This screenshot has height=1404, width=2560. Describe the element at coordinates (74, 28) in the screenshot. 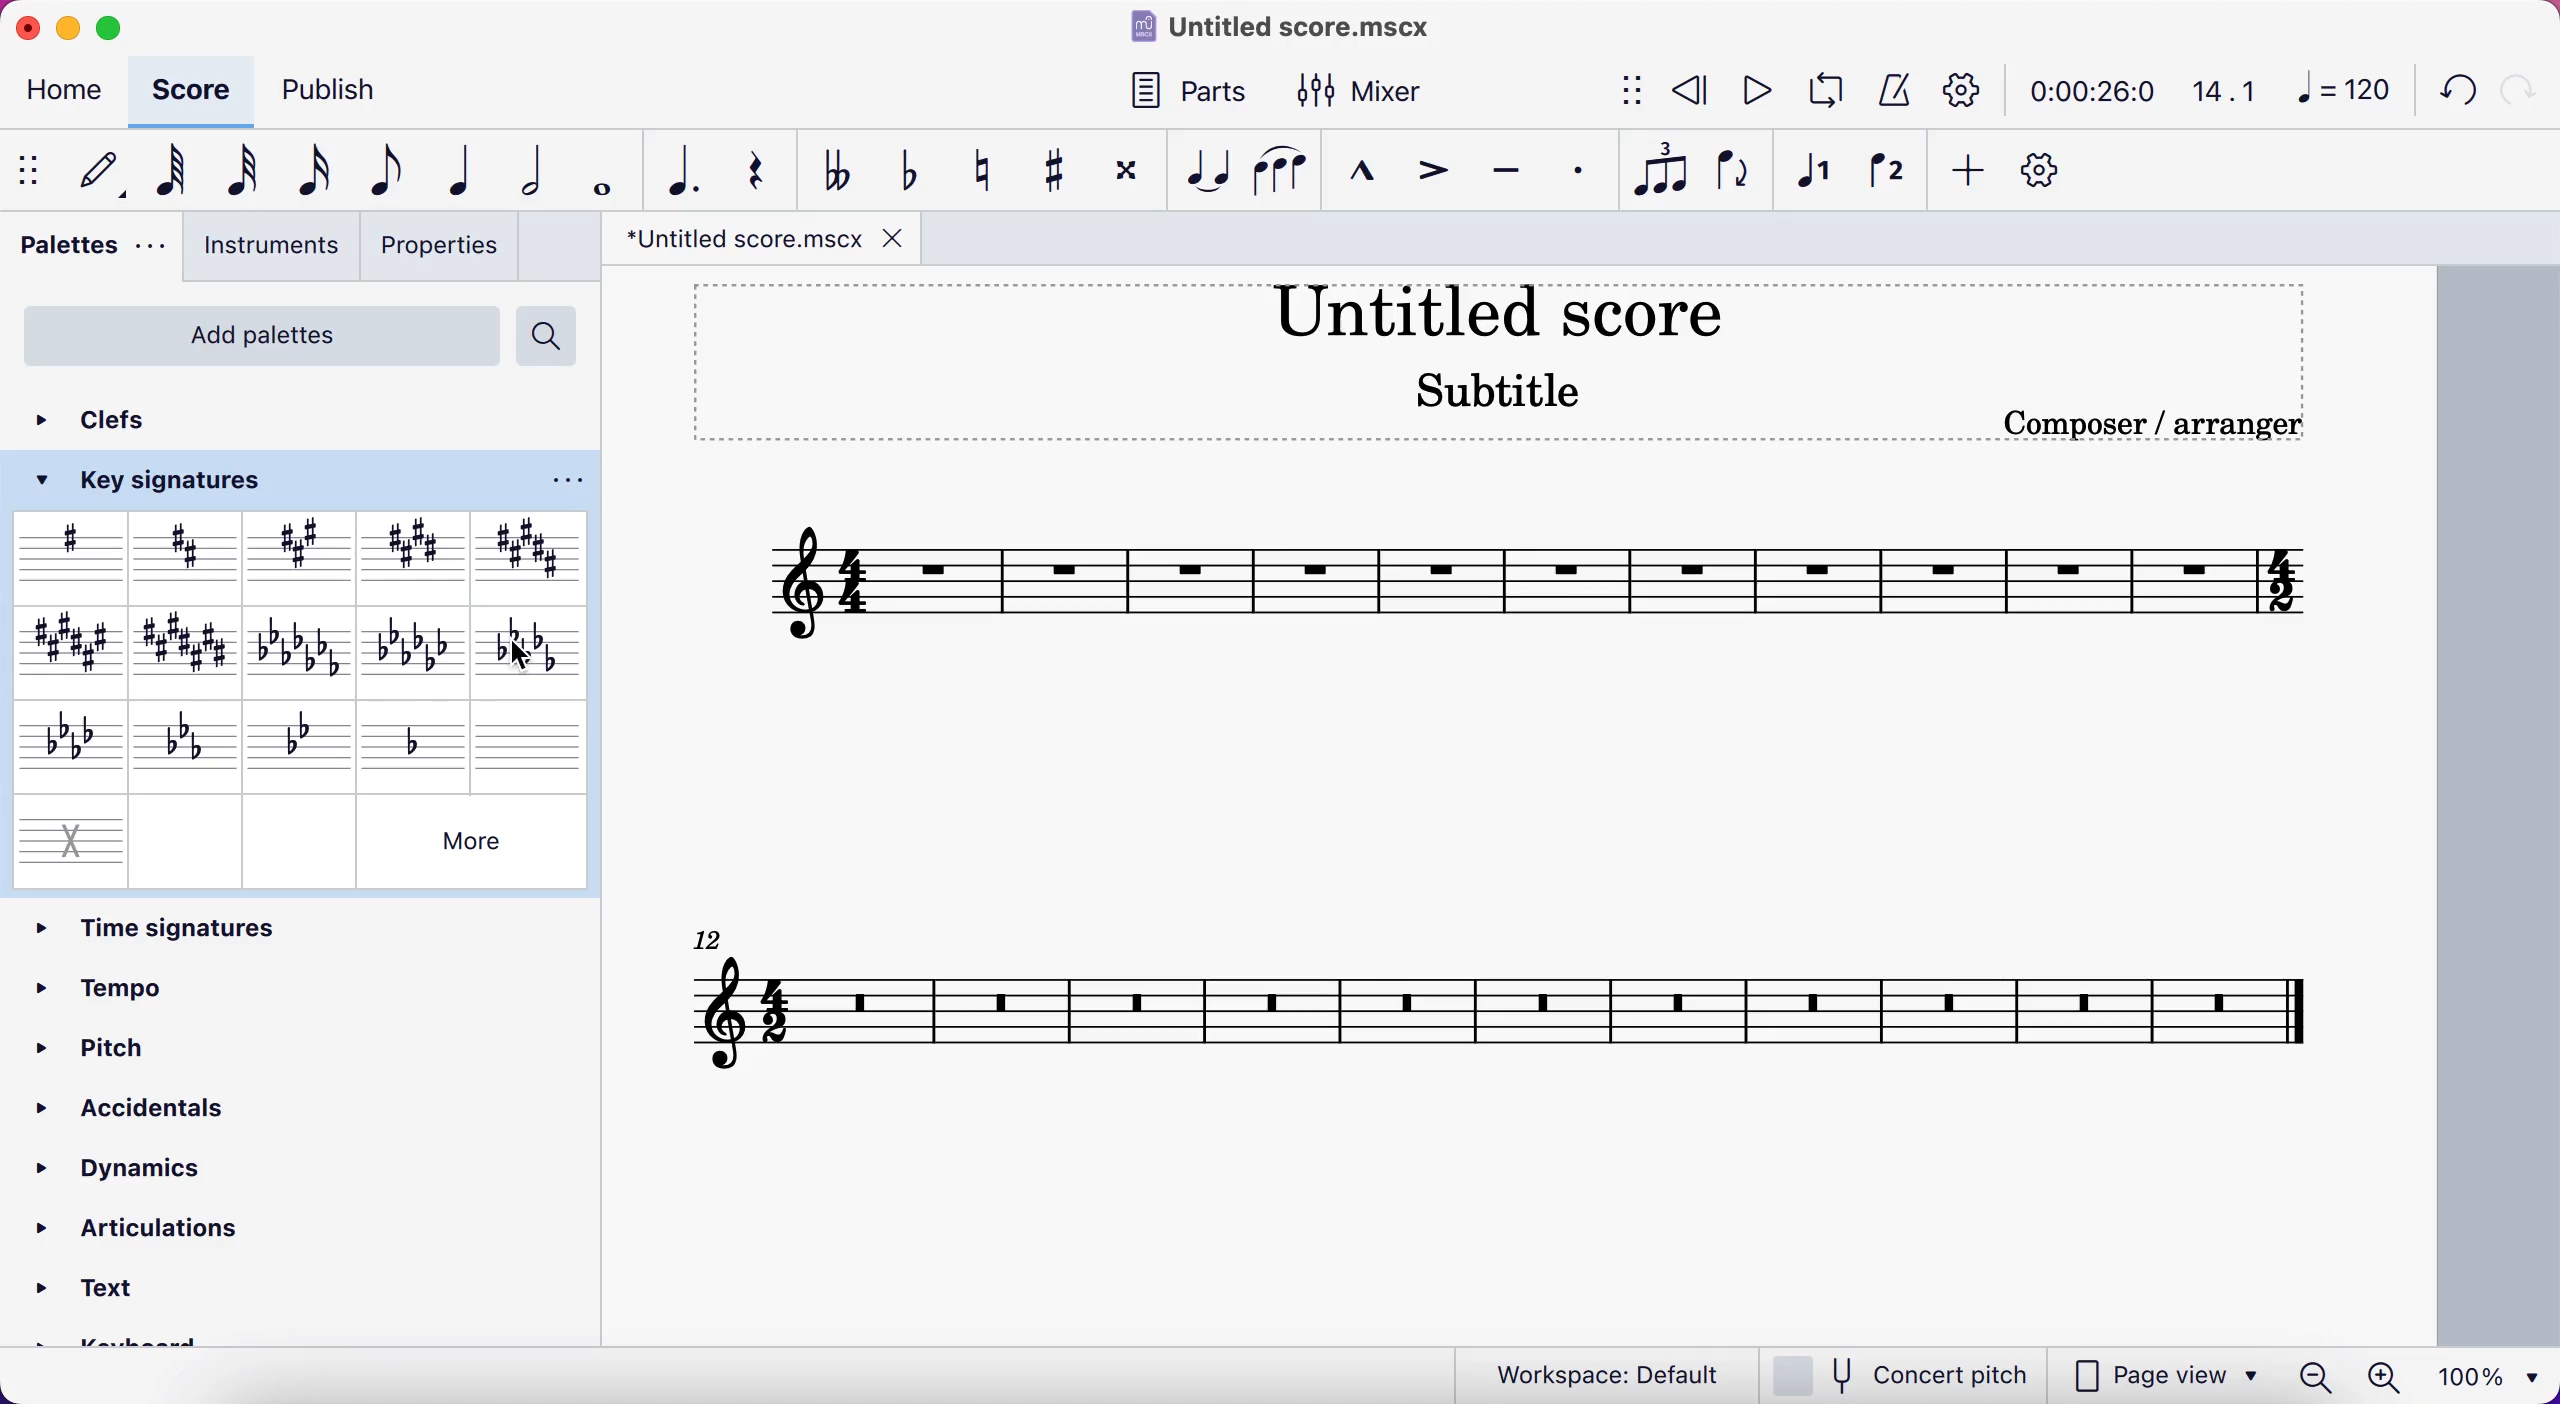

I see `minimize` at that location.